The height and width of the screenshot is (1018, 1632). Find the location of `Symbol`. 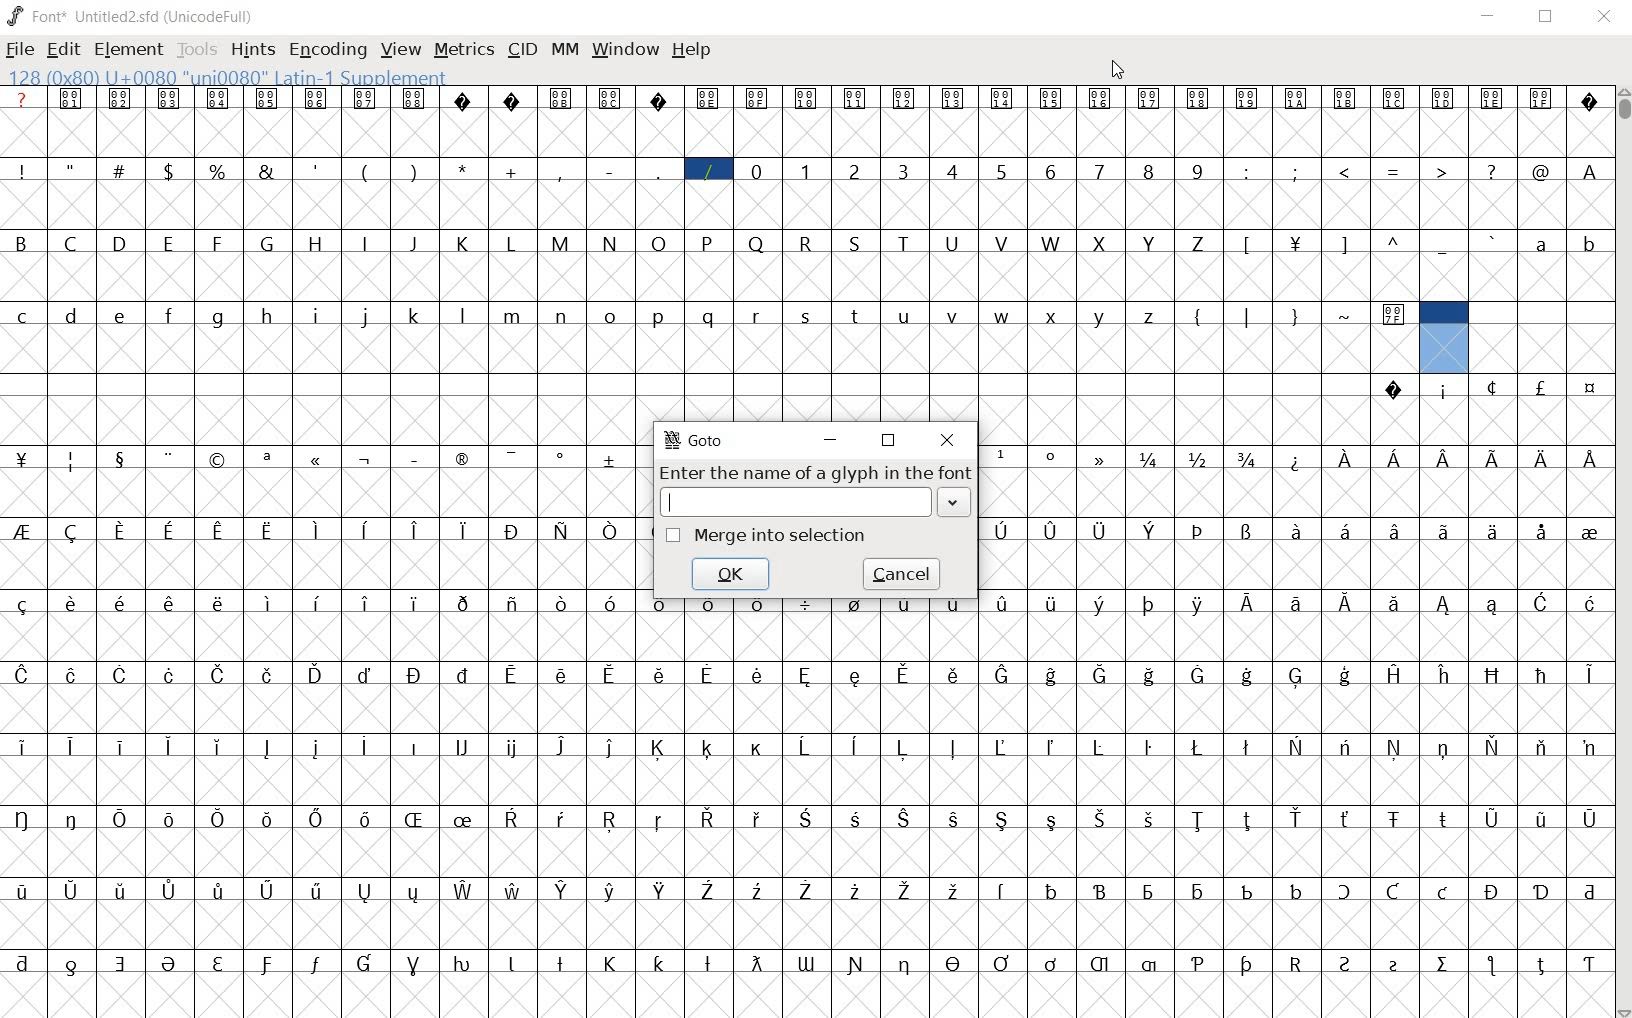

Symbol is located at coordinates (904, 673).